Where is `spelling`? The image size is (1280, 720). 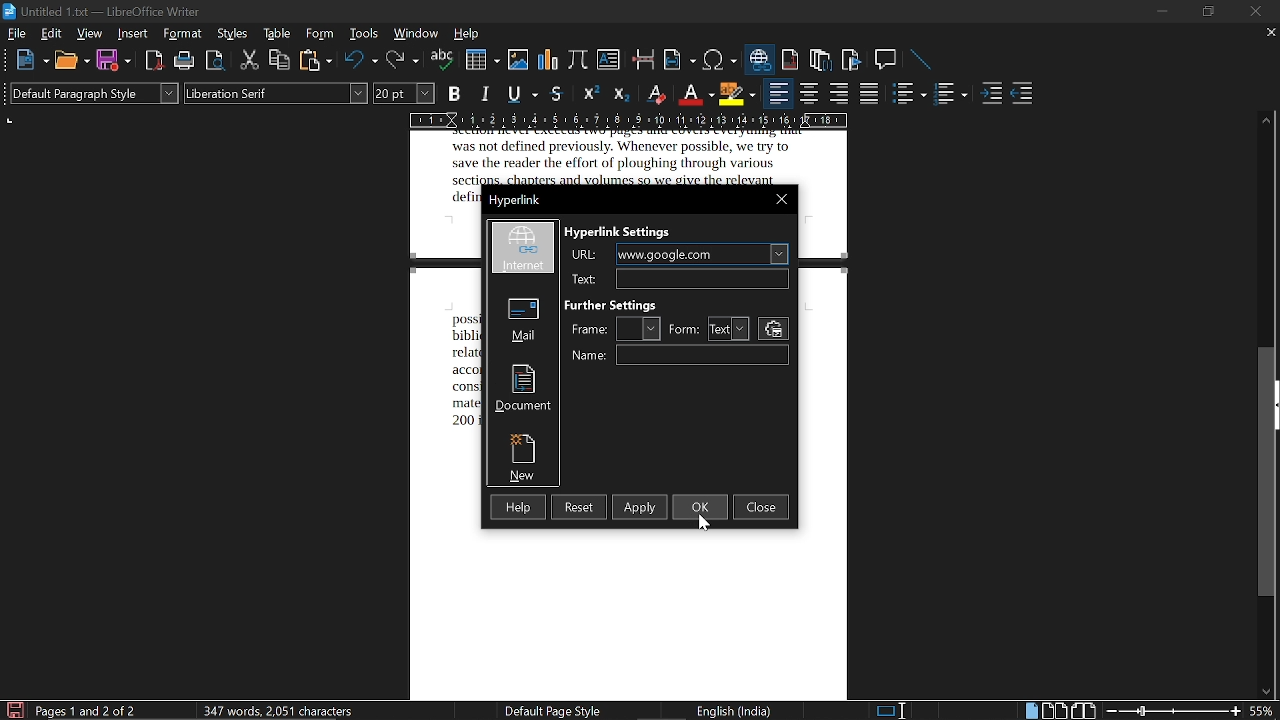 spelling is located at coordinates (443, 61).